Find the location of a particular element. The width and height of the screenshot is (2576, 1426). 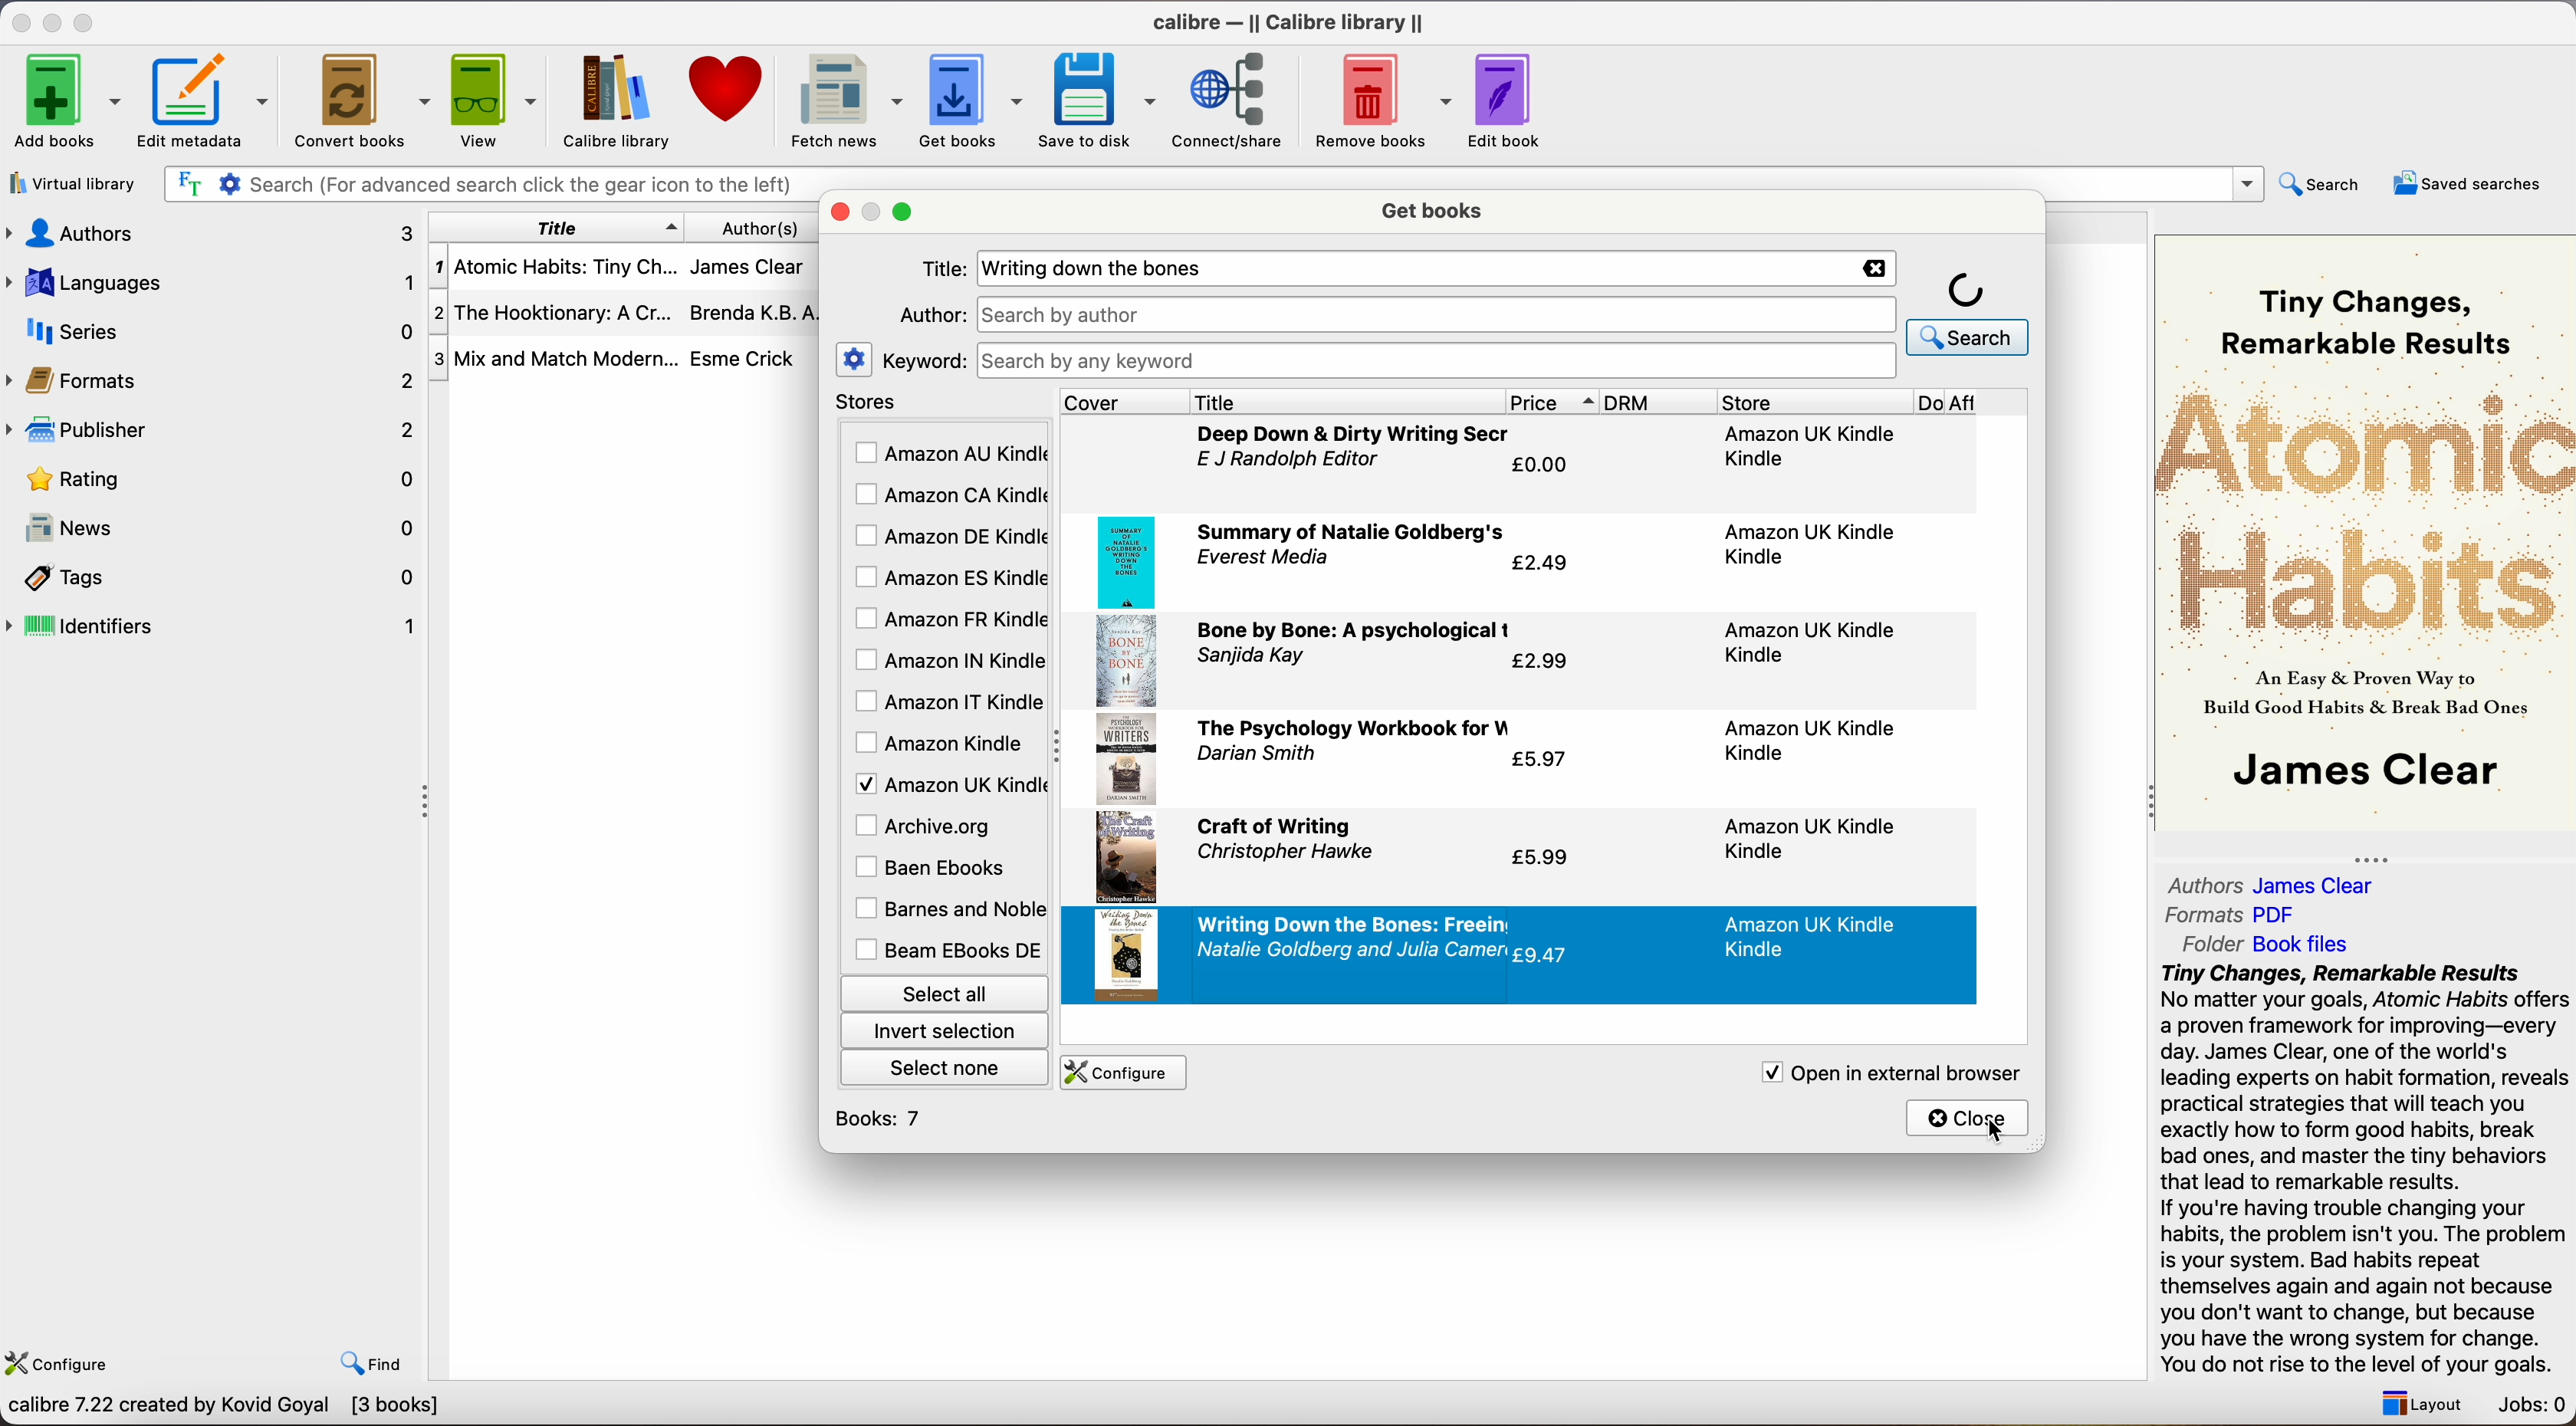

donate is located at coordinates (728, 89).